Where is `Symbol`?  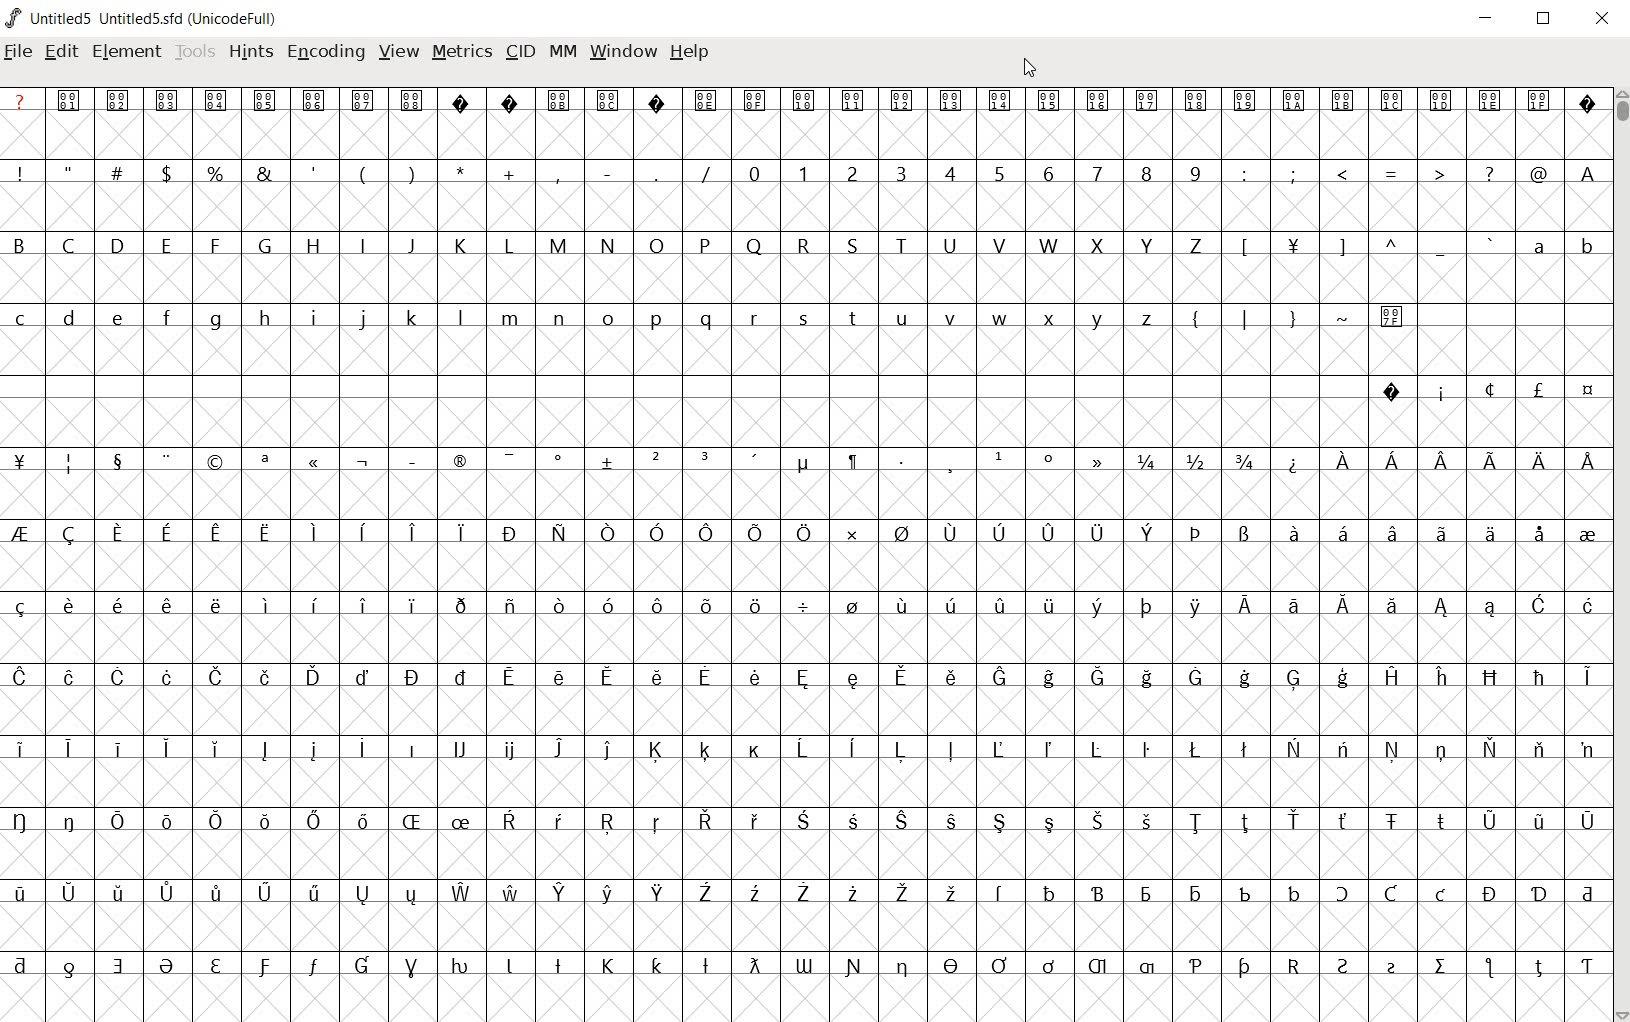
Symbol is located at coordinates (902, 968).